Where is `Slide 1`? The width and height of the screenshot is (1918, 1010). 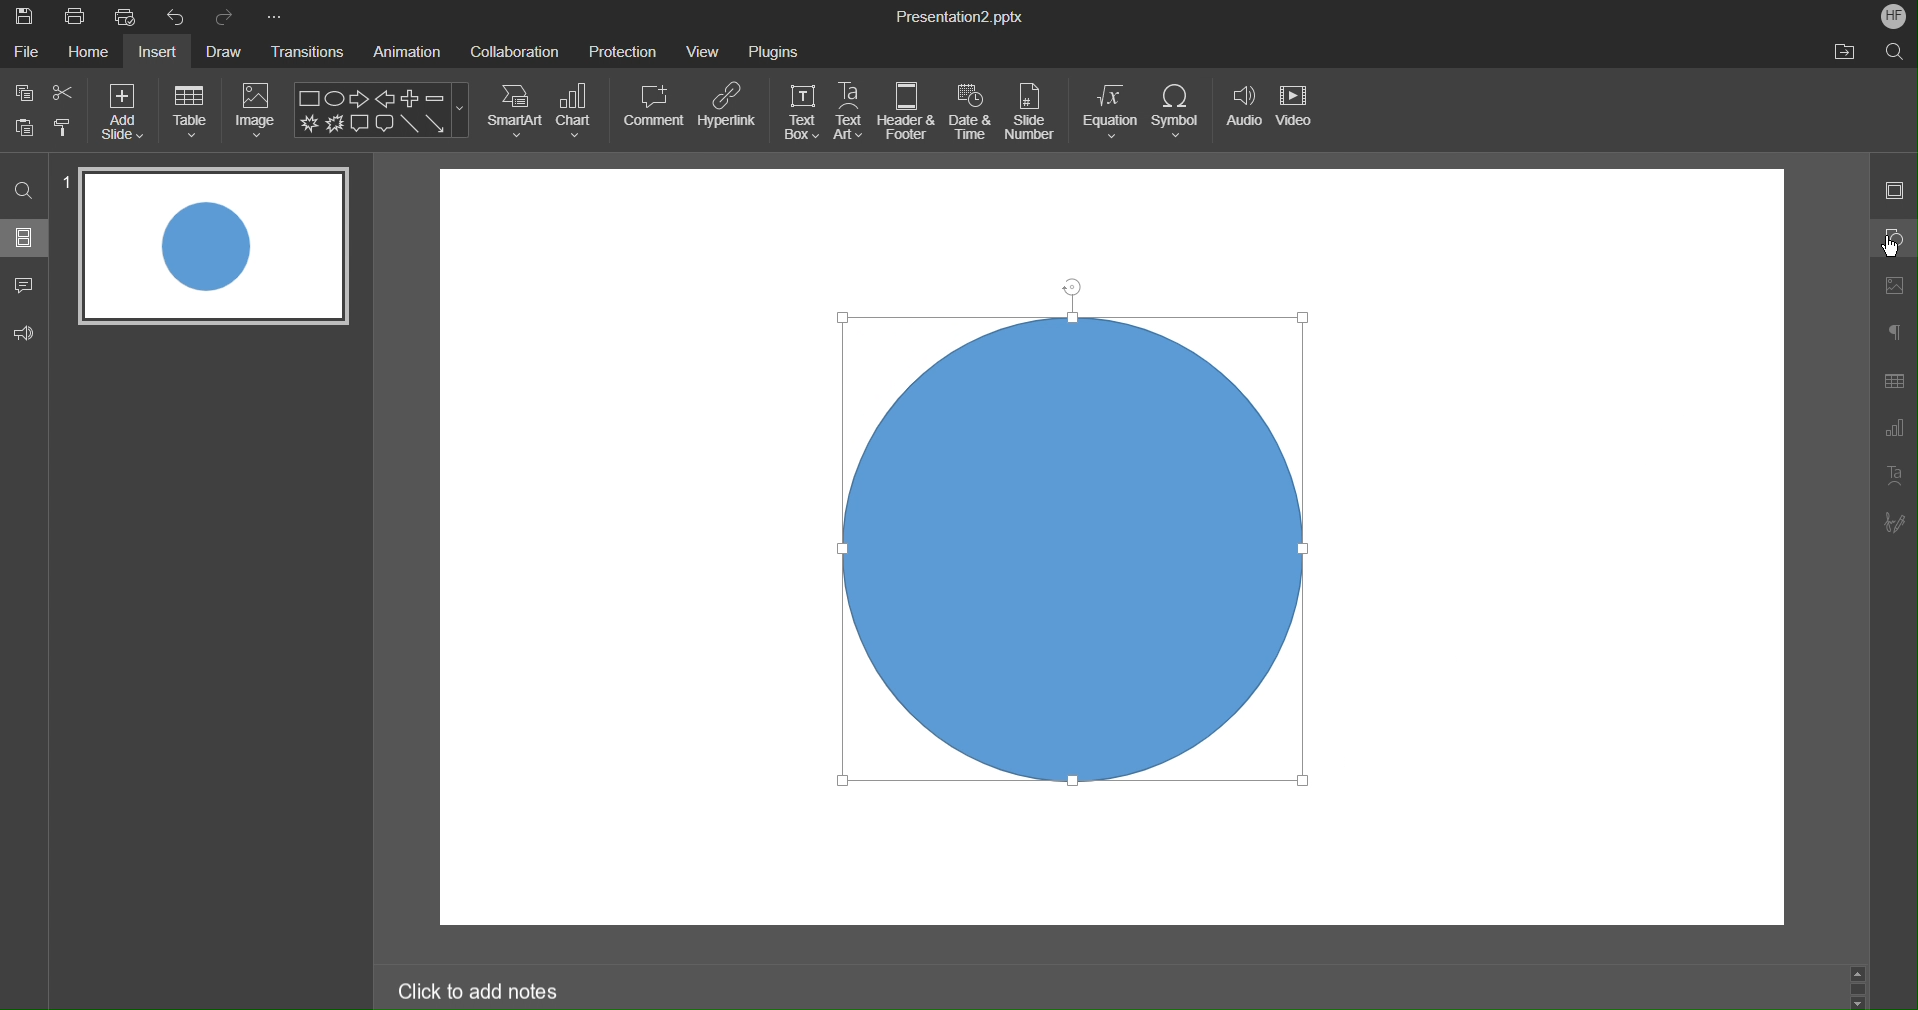
Slide 1 is located at coordinates (211, 245).